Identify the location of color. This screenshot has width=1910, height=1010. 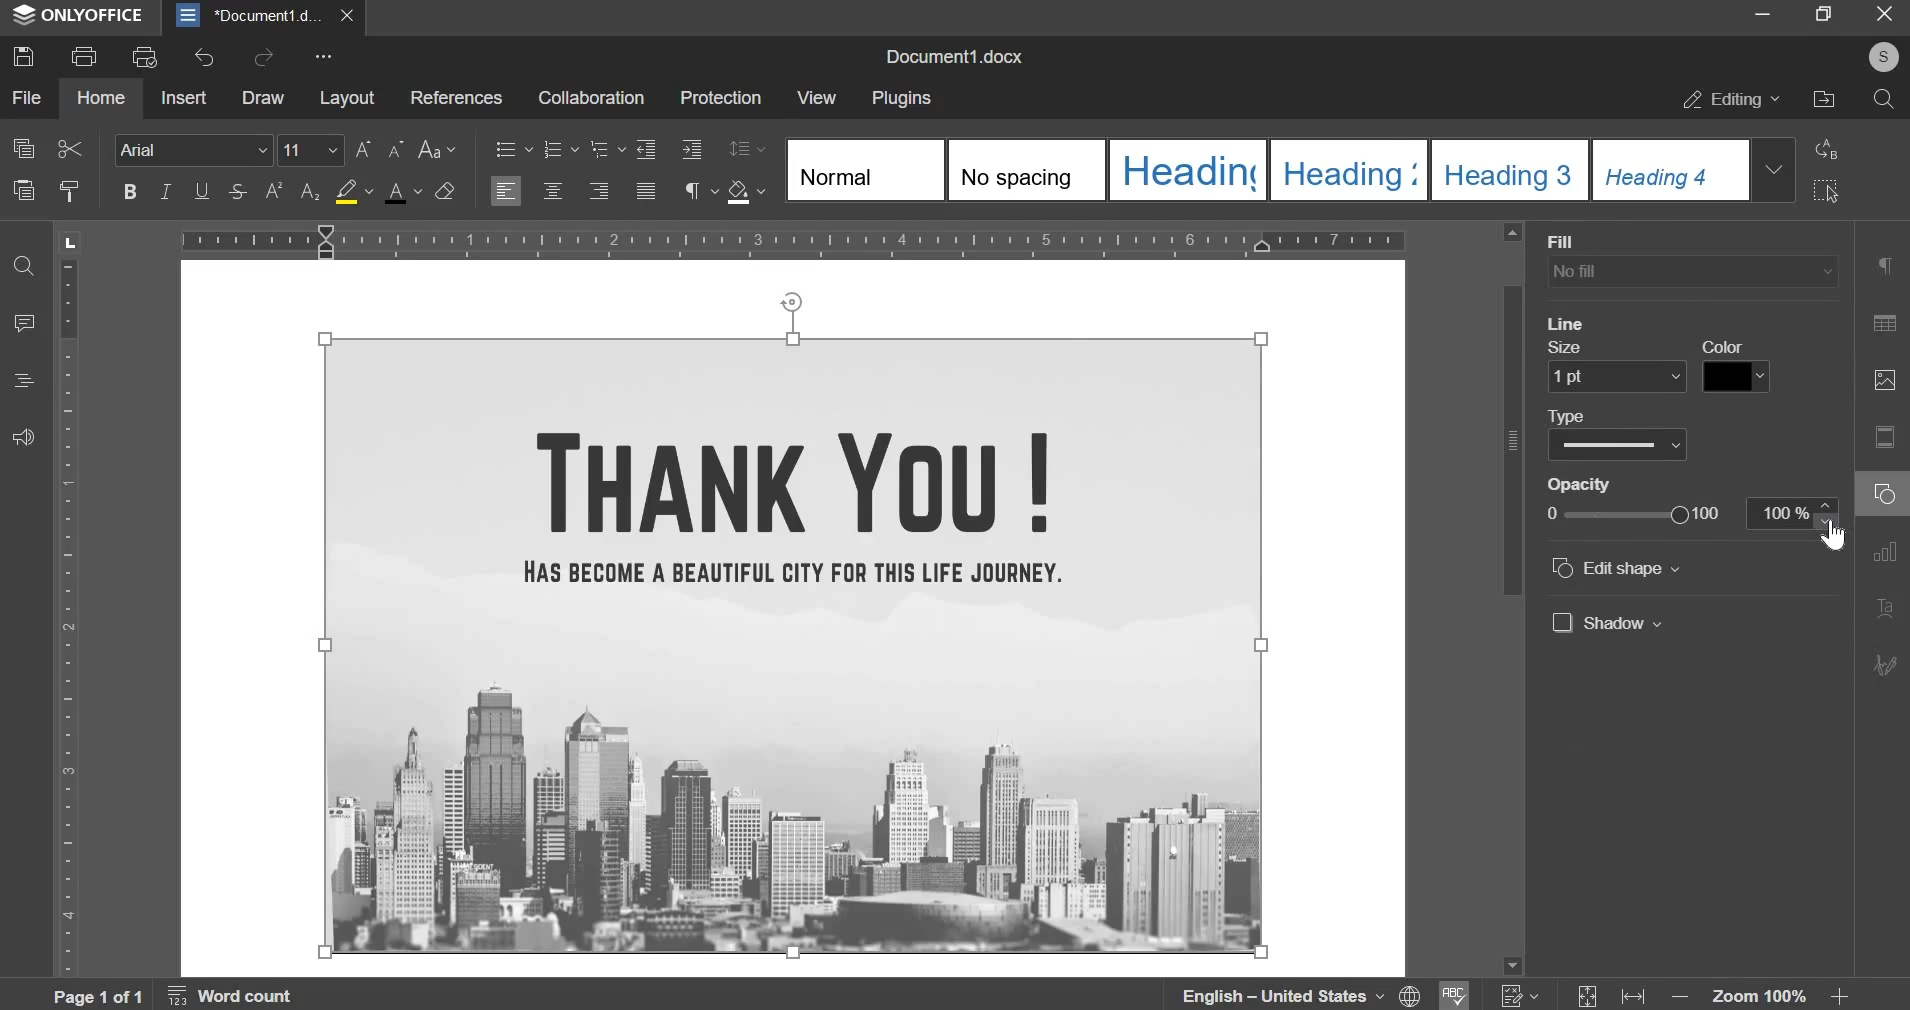
(1736, 365).